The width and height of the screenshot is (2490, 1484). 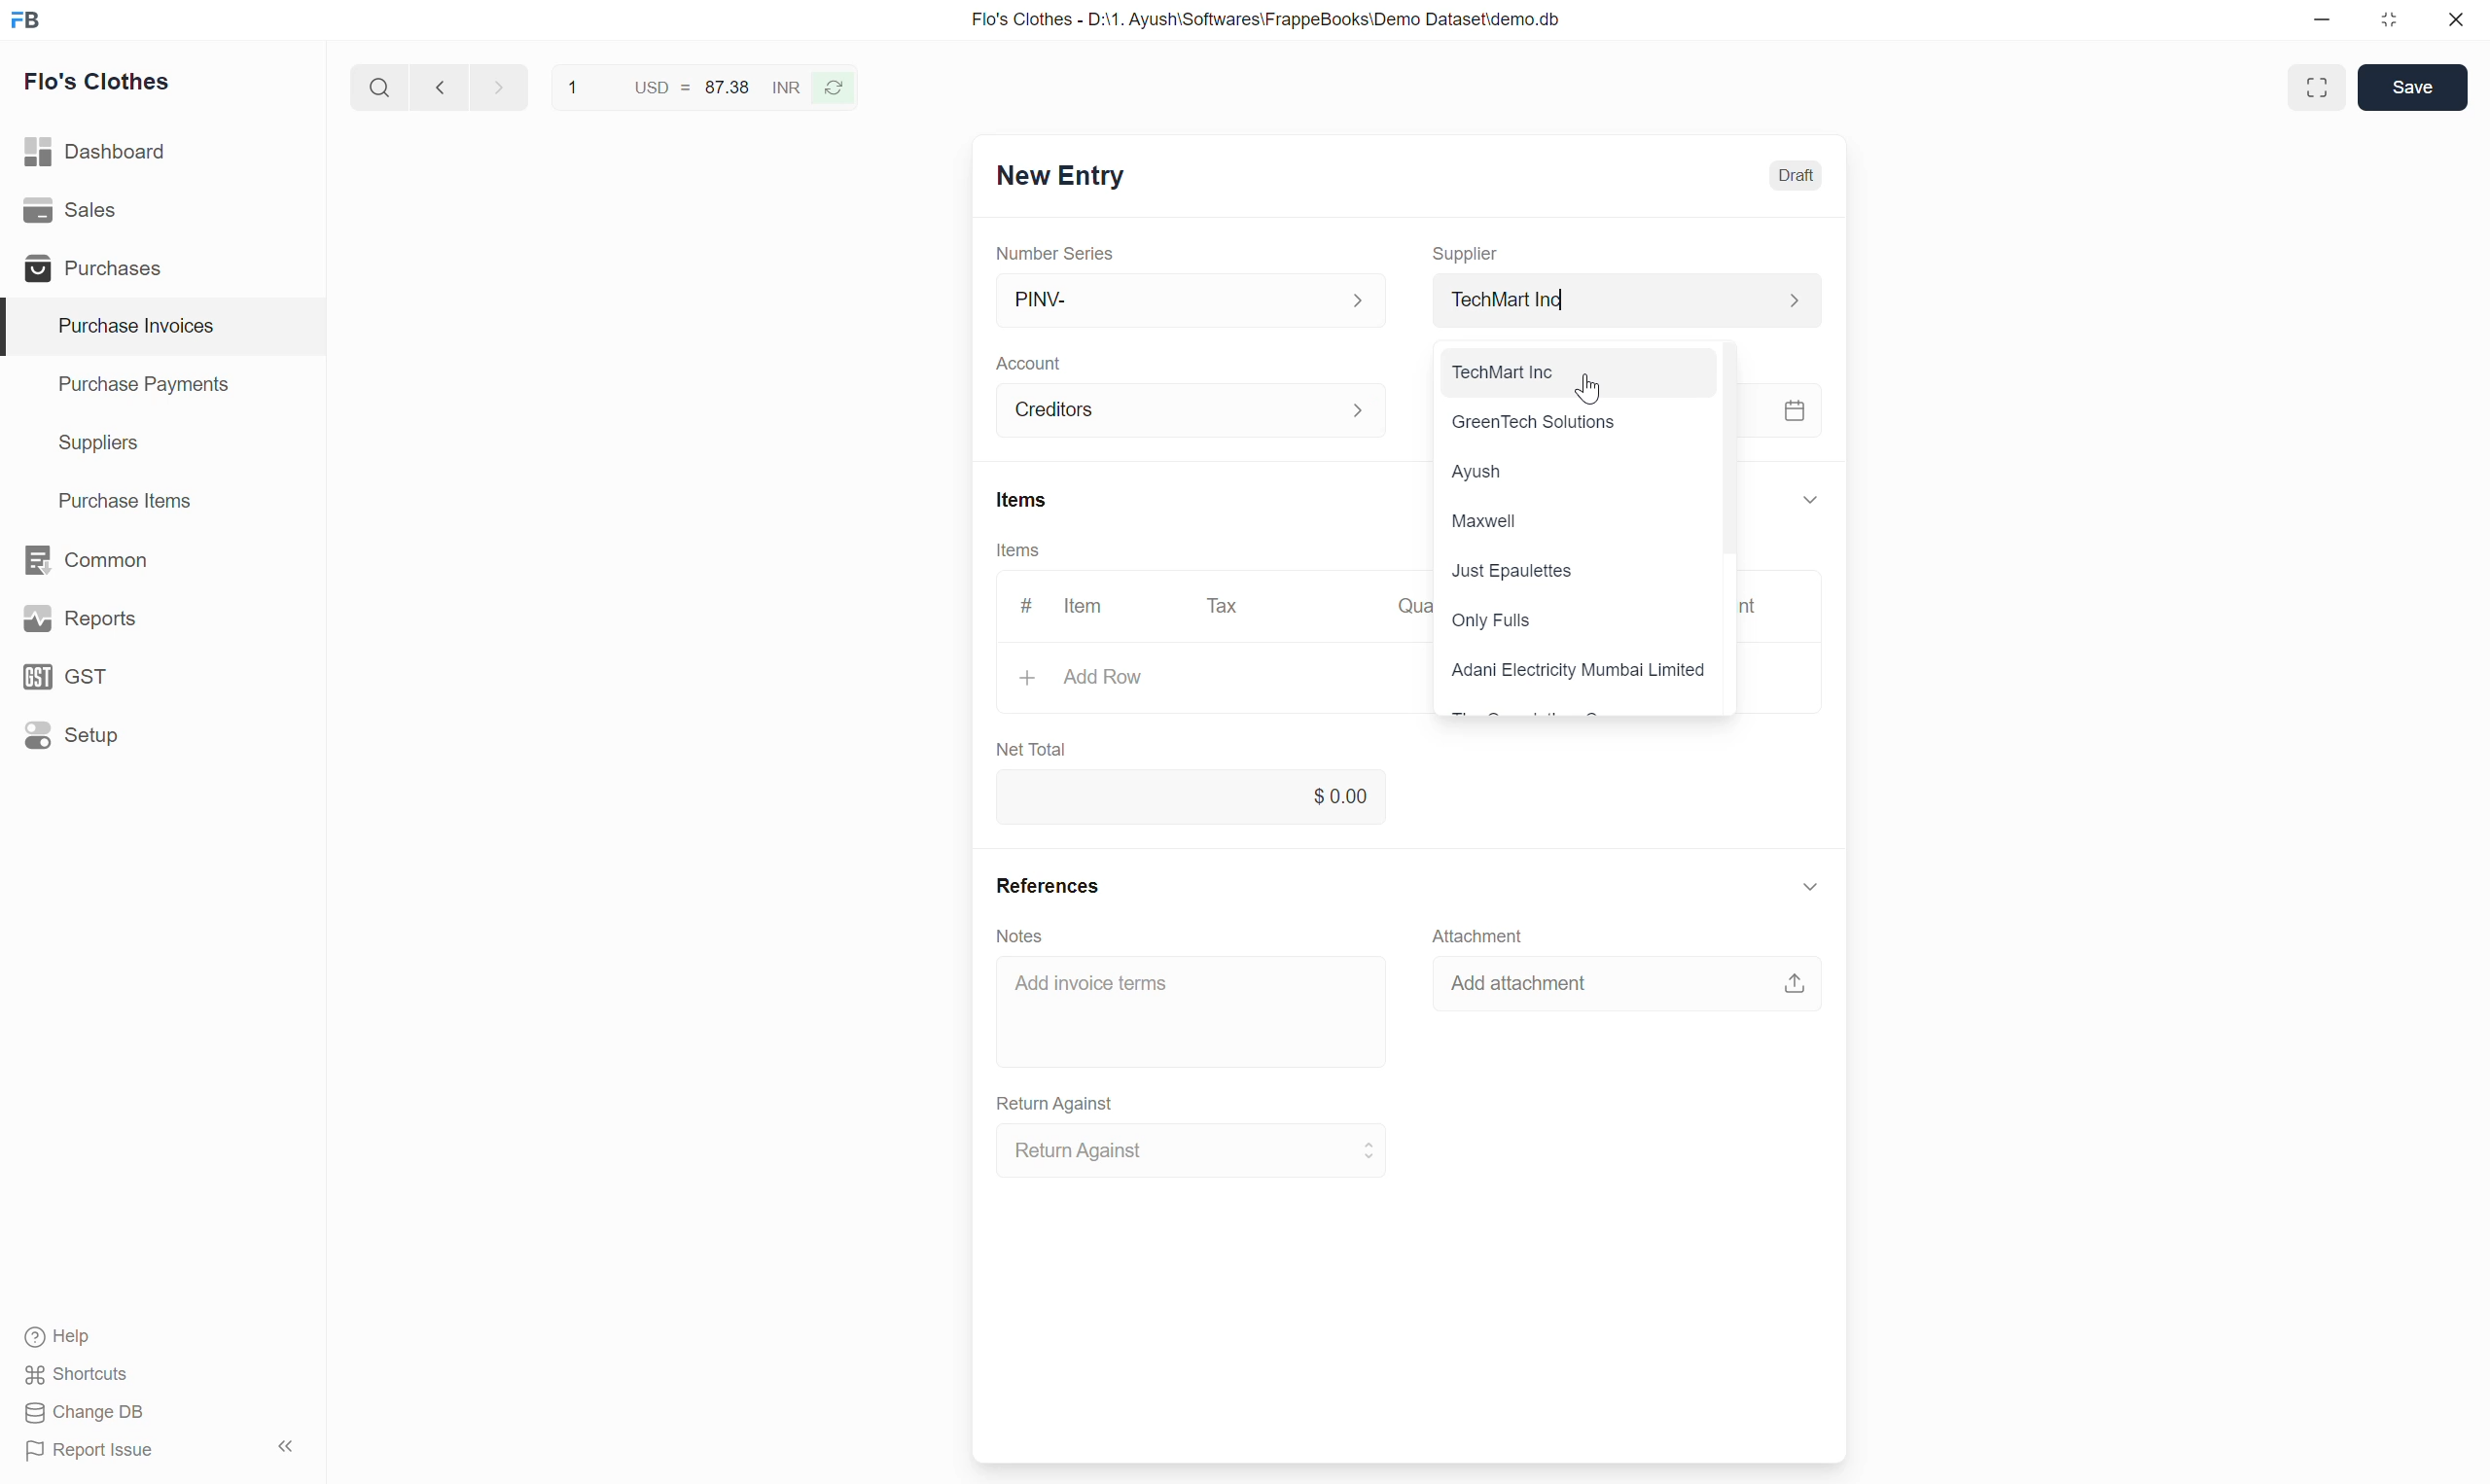 What do you see at coordinates (1590, 671) in the screenshot?
I see `Adani Electricity Mumbai Limited` at bounding box center [1590, 671].